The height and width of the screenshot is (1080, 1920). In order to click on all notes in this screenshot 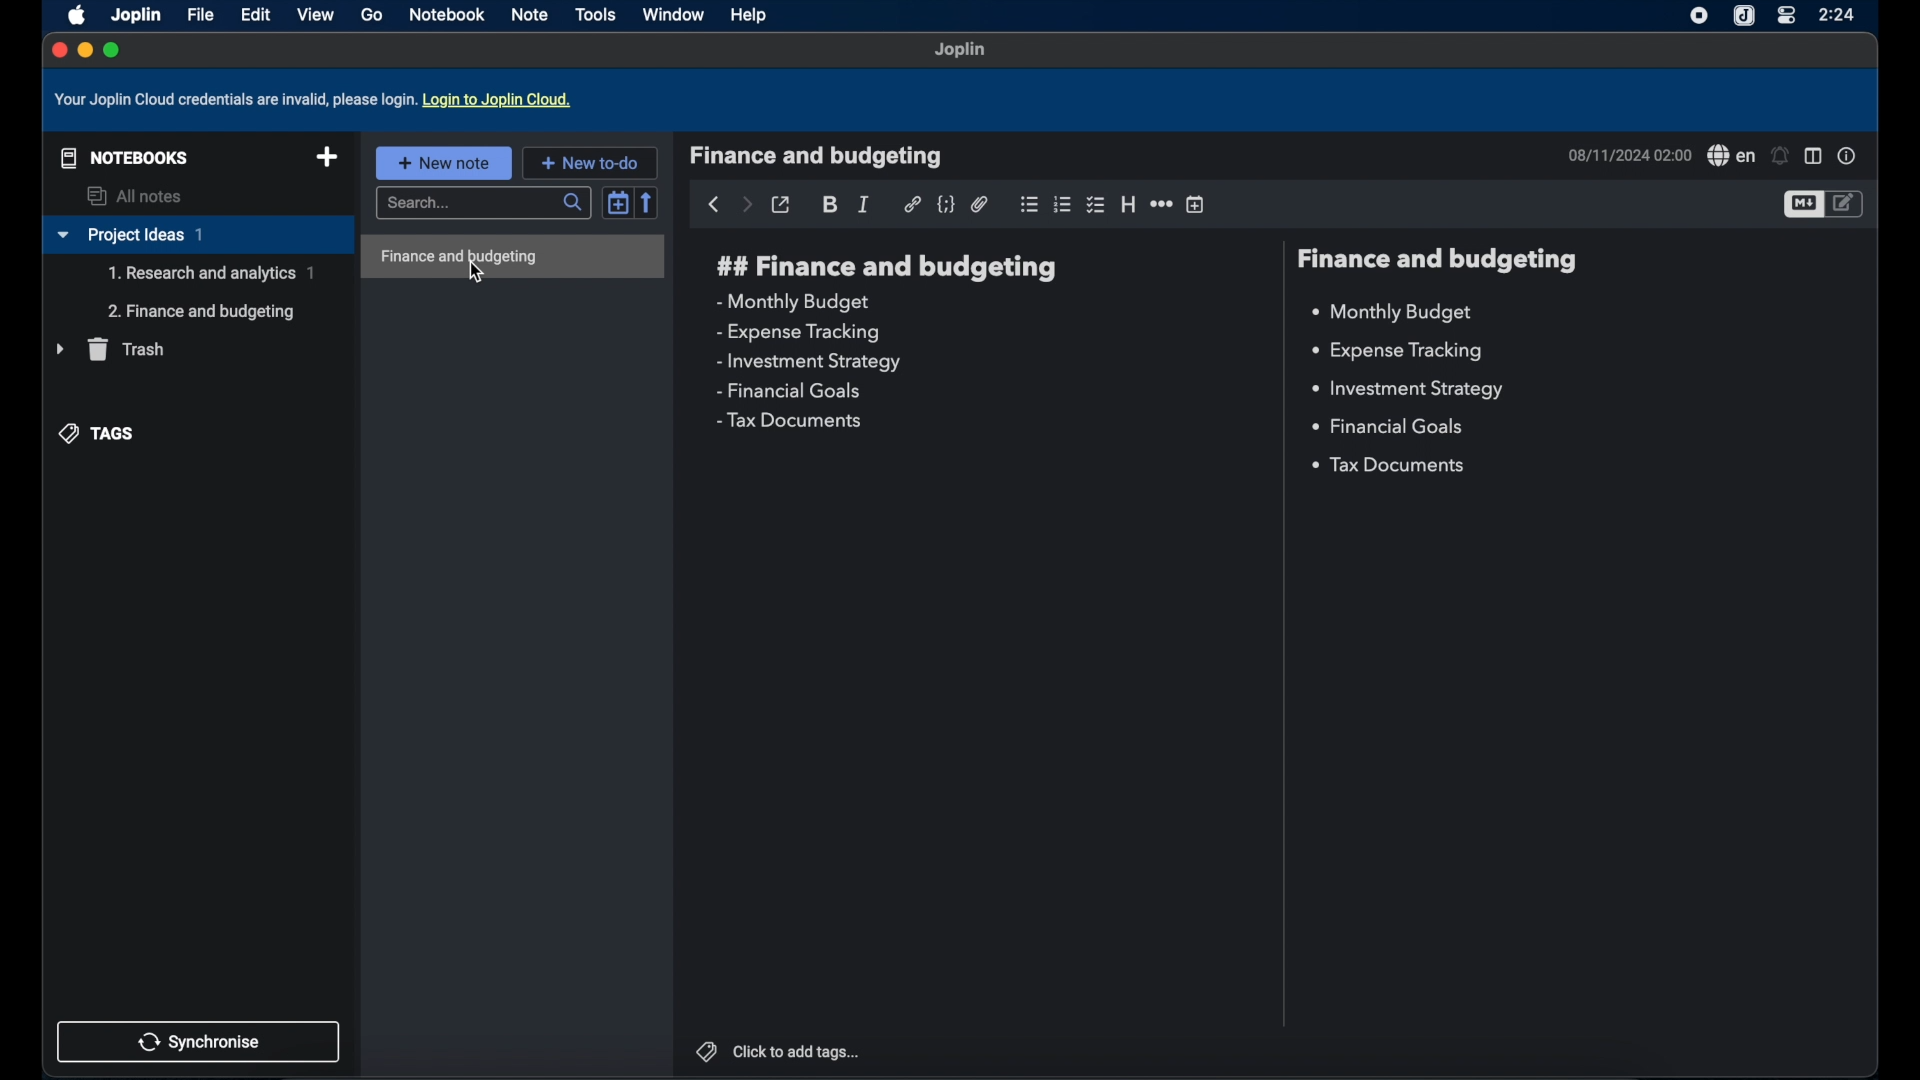, I will do `click(137, 196)`.